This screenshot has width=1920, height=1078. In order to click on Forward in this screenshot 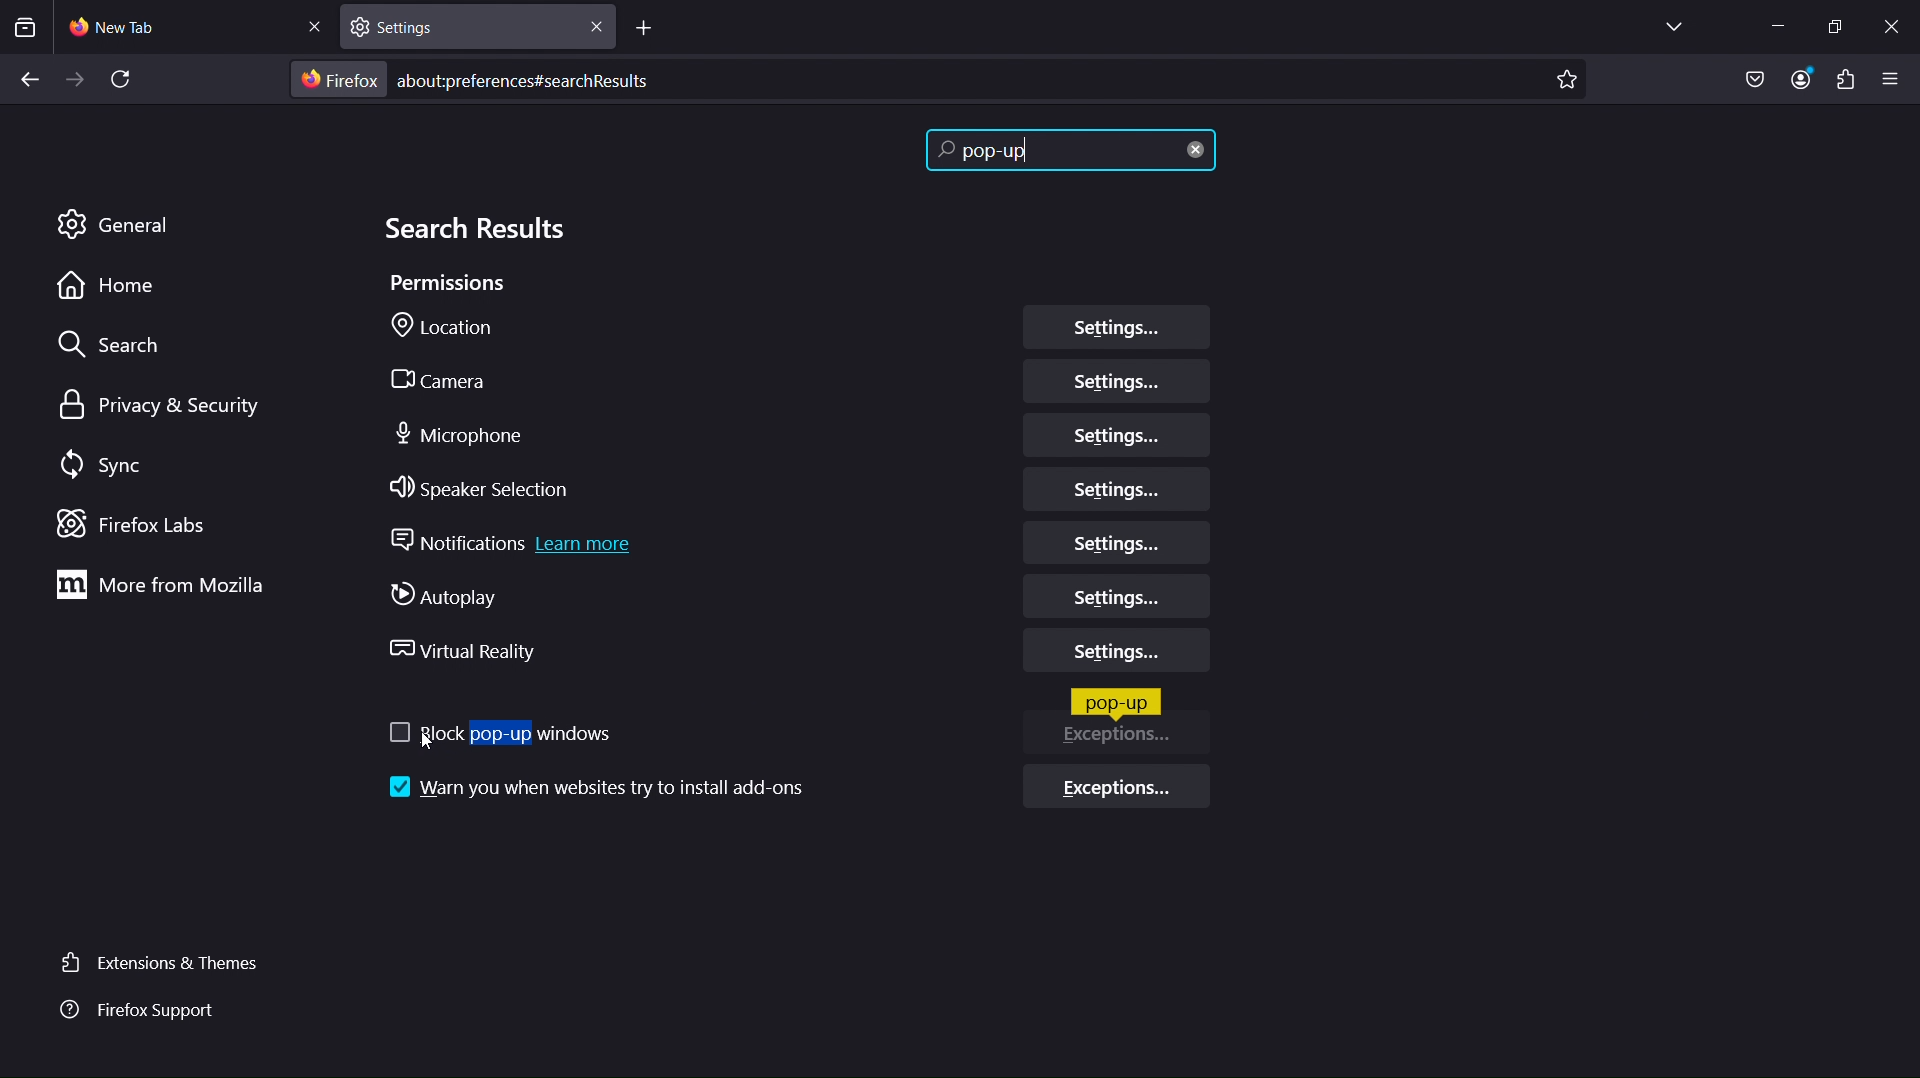, I will do `click(72, 82)`.